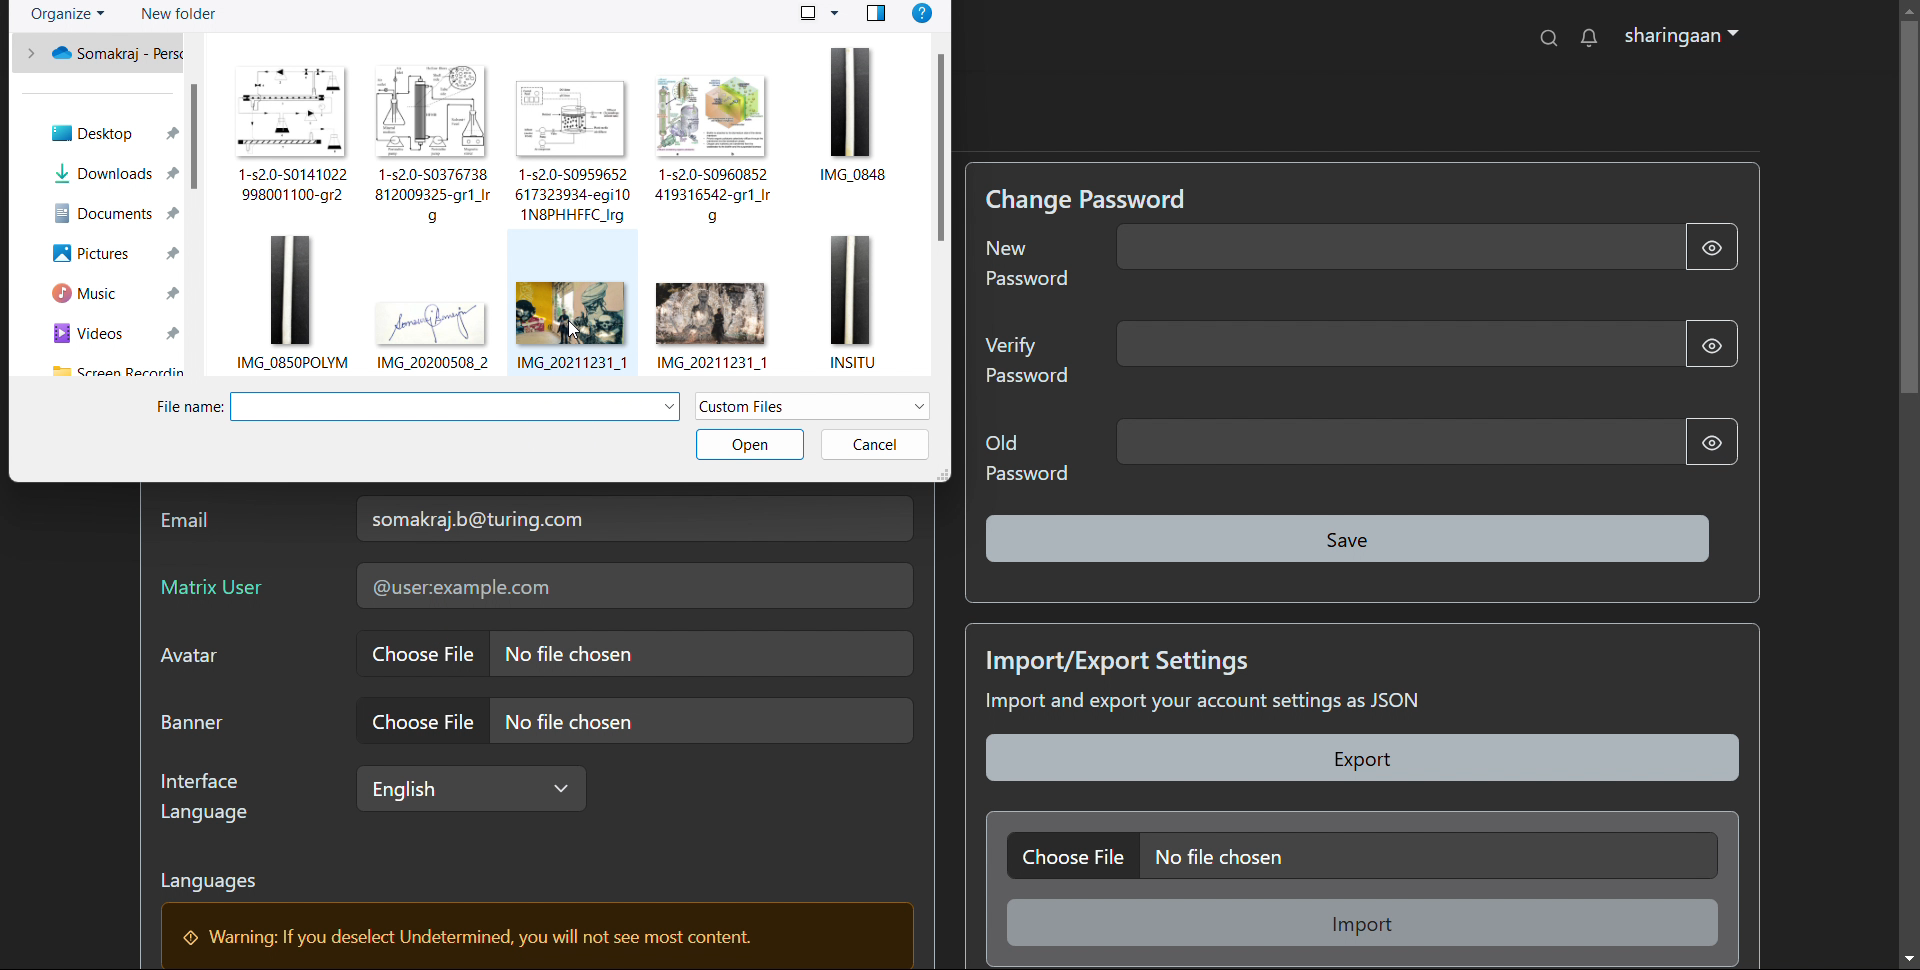 The image size is (1920, 970). Describe the element at coordinates (1708, 442) in the screenshot. I see `toggle visibility` at that location.